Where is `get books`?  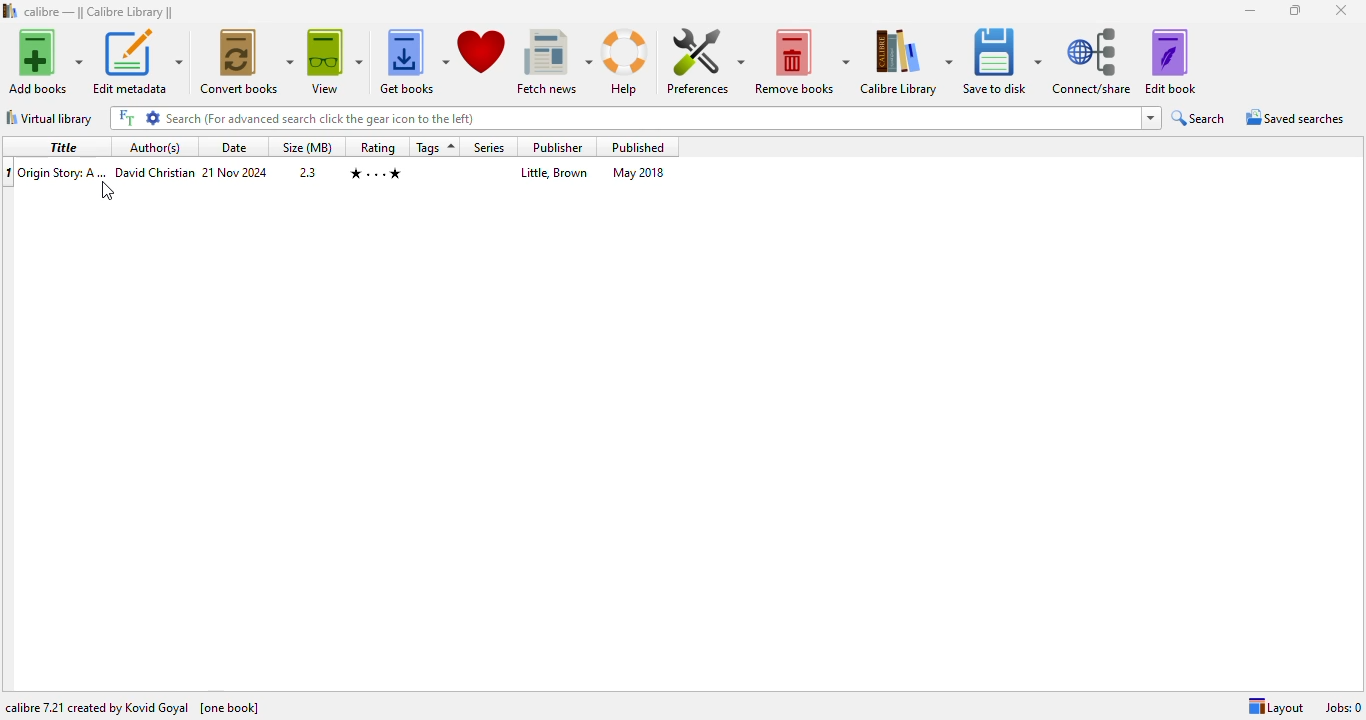 get books is located at coordinates (412, 60).